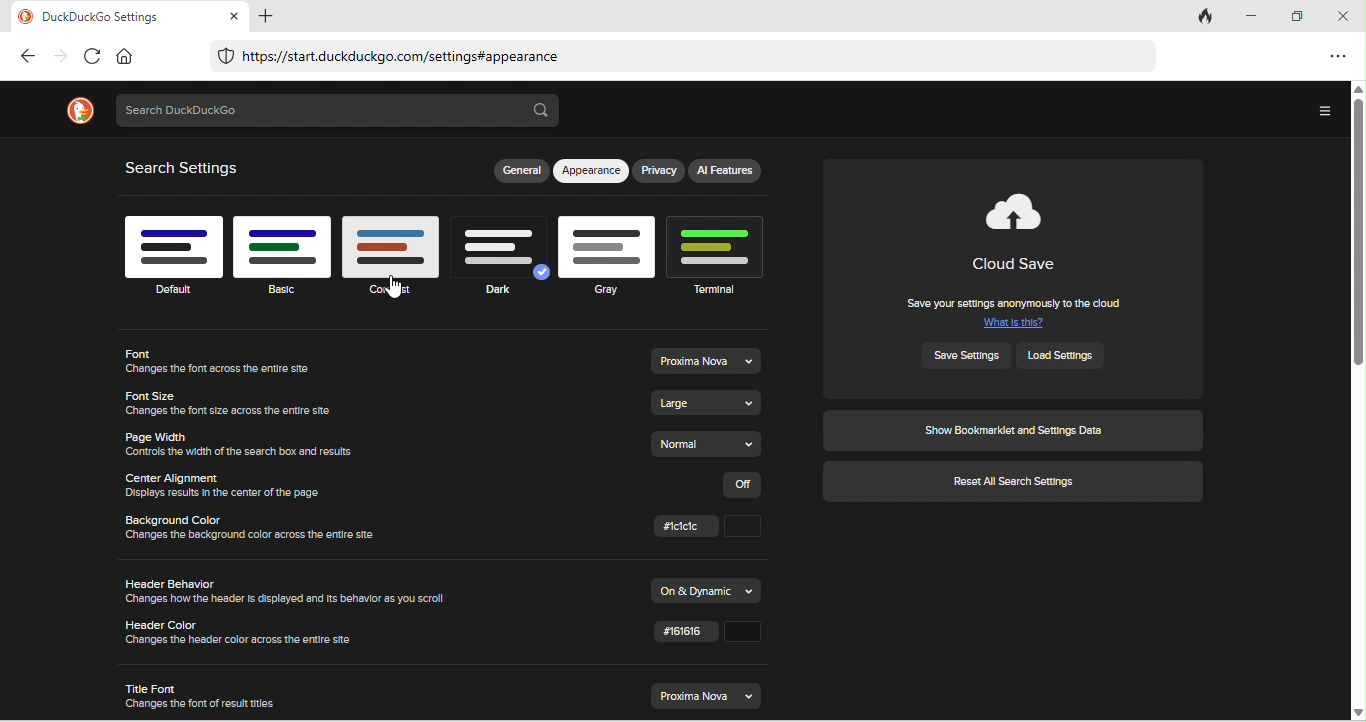 This screenshot has height=722, width=1366. Describe the element at coordinates (187, 168) in the screenshot. I see `search settings` at that location.